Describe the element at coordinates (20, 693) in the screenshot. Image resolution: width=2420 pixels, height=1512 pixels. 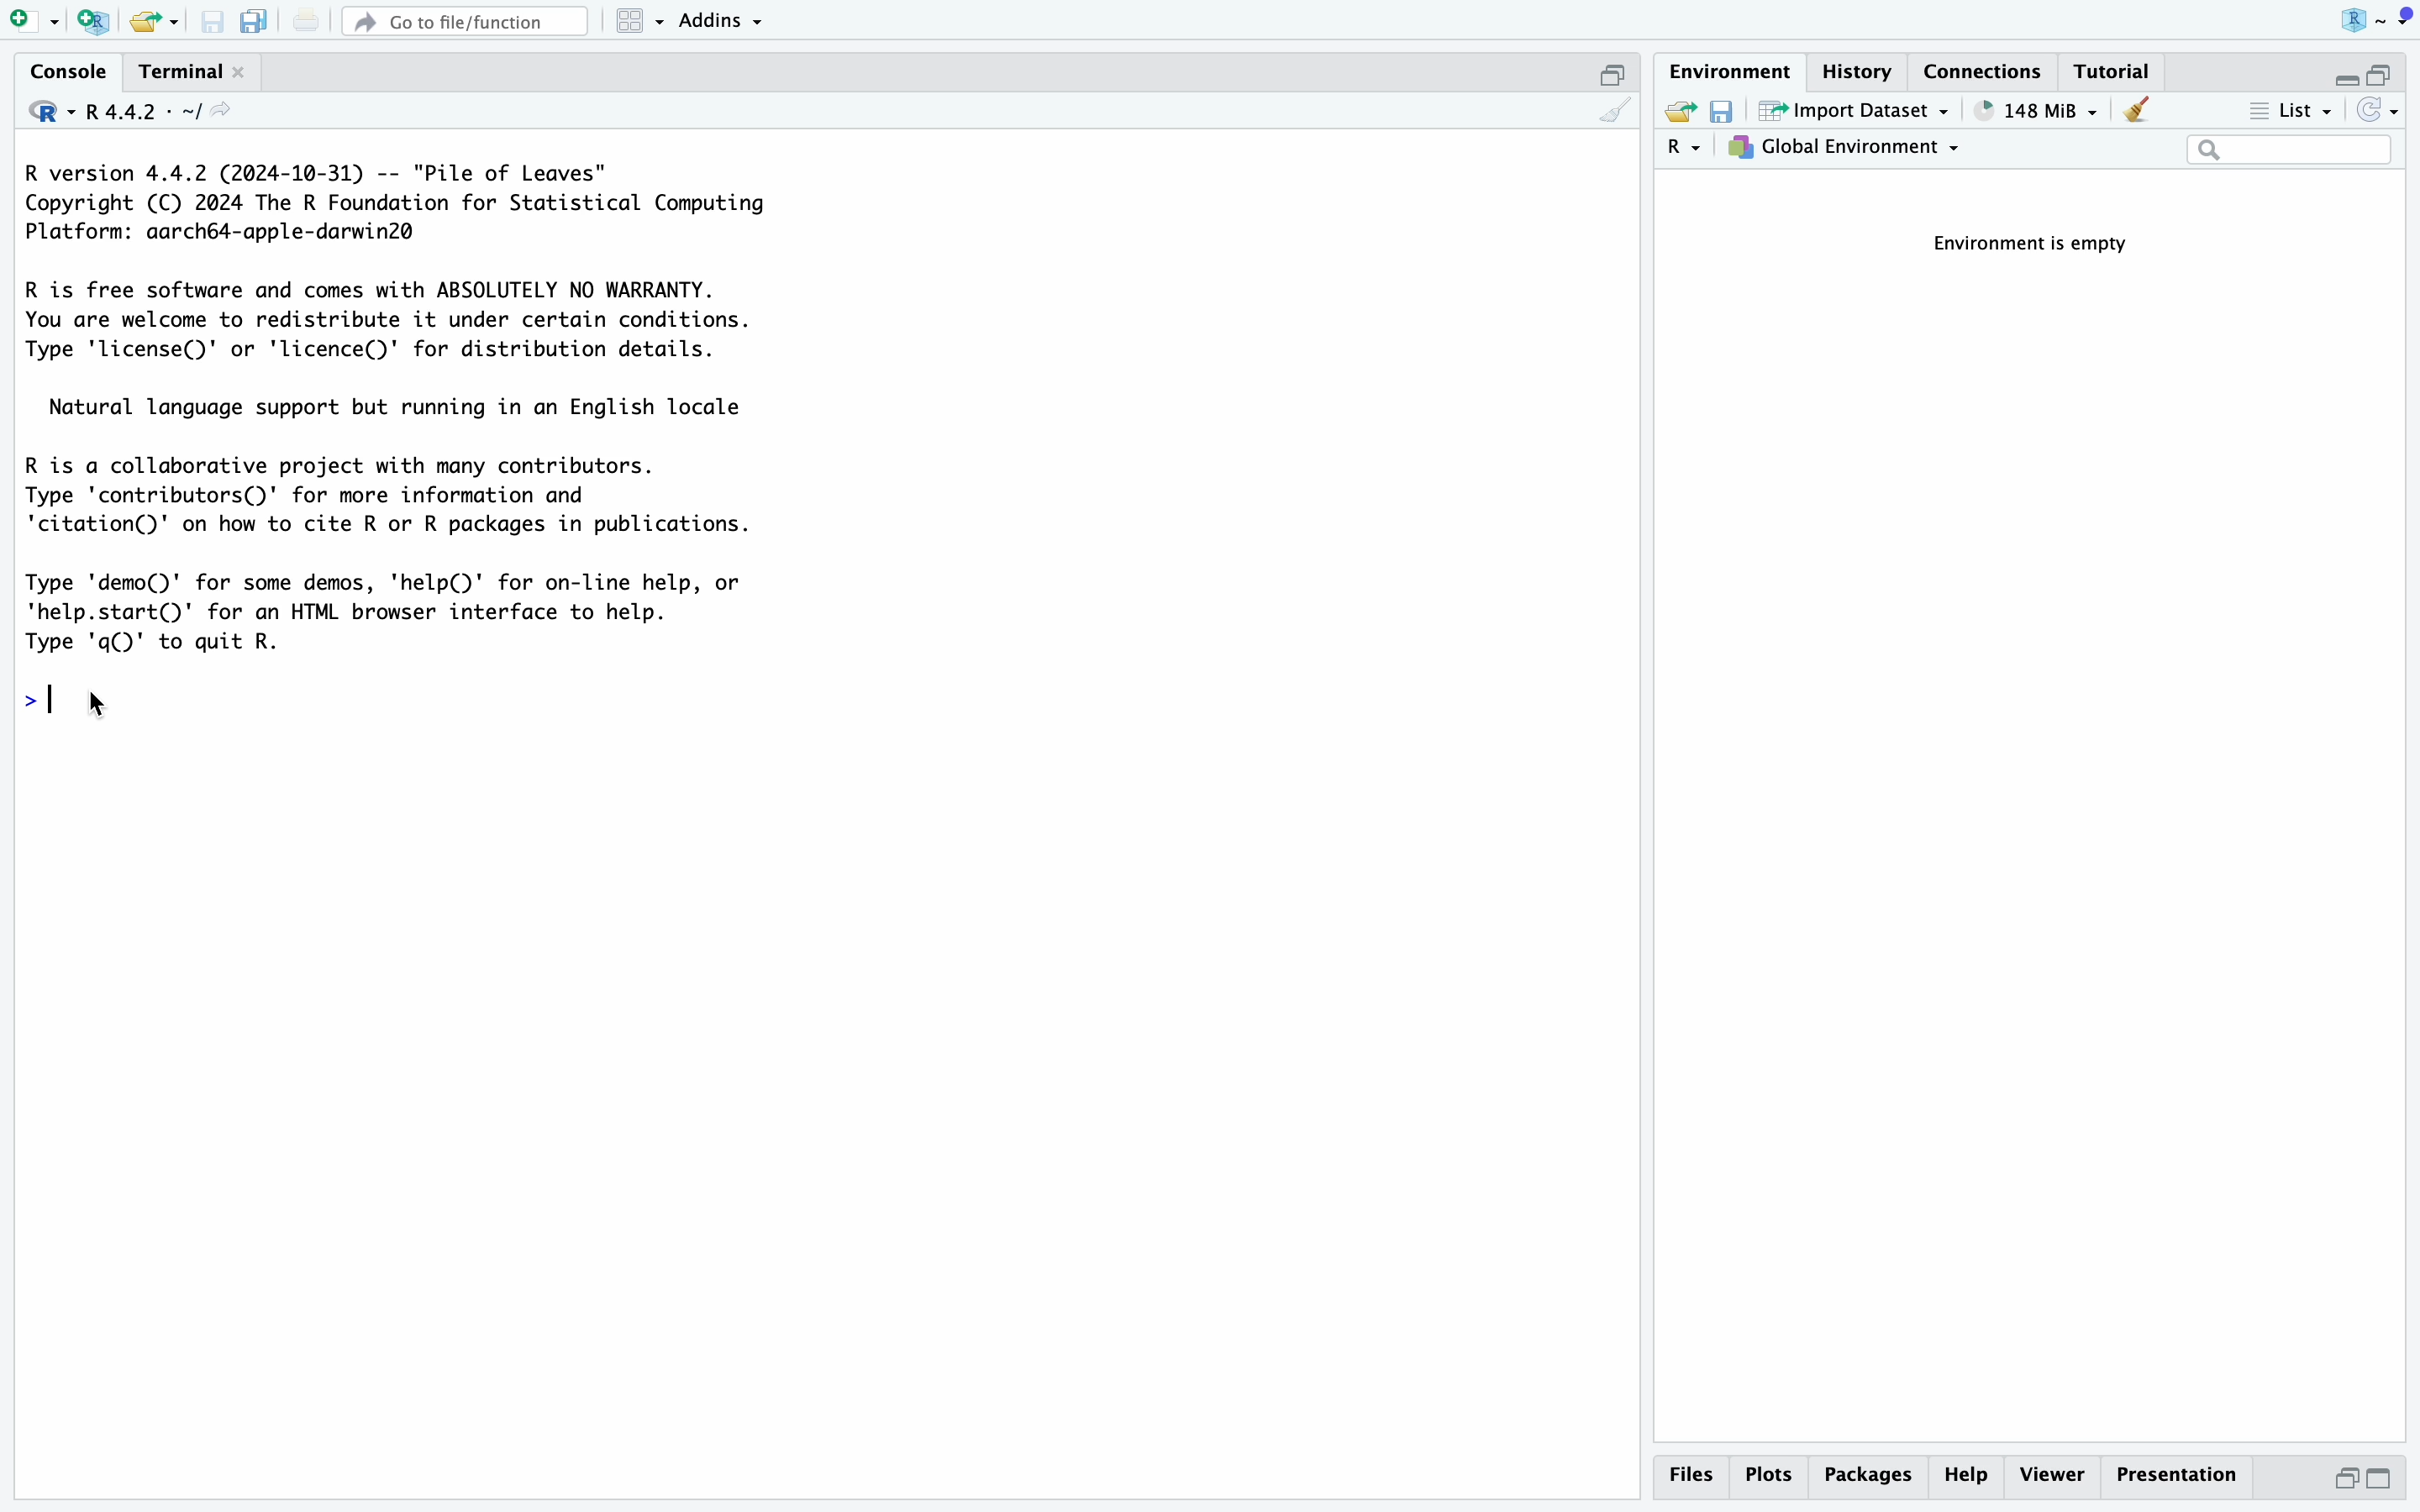
I see `prompt cursor` at that location.